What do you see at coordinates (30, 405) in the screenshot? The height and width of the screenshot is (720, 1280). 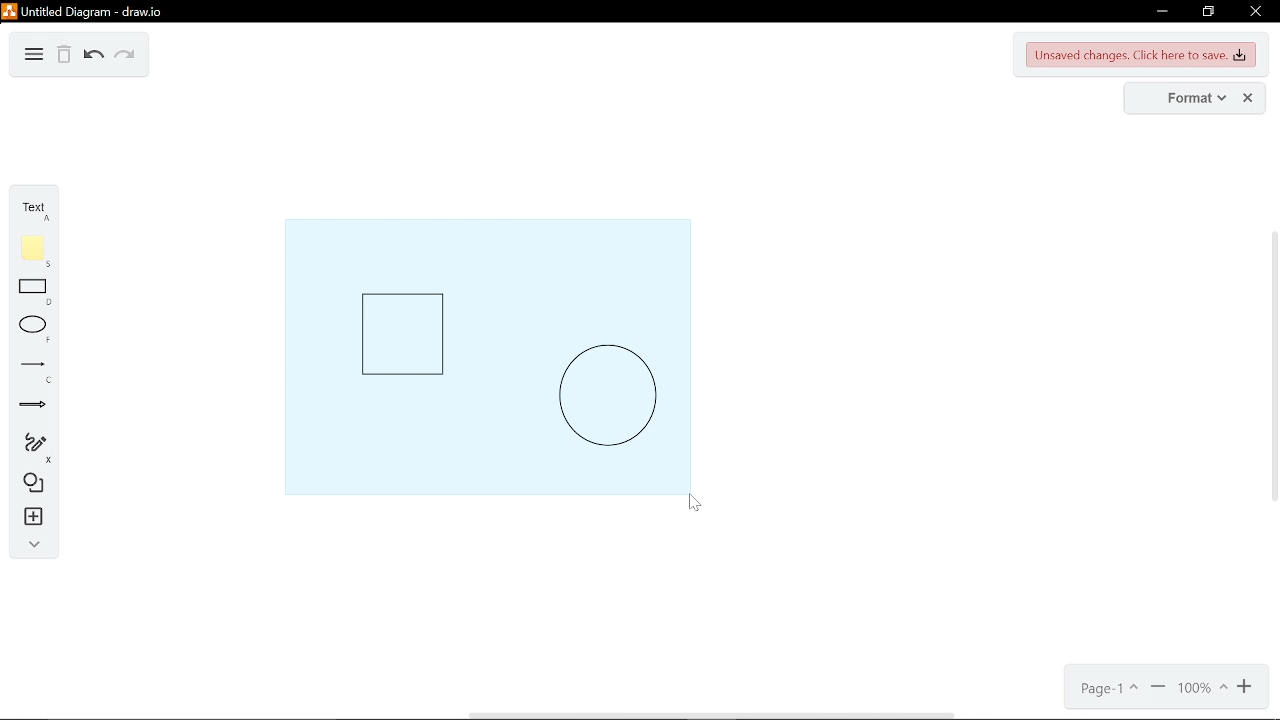 I see `arrow` at bounding box center [30, 405].